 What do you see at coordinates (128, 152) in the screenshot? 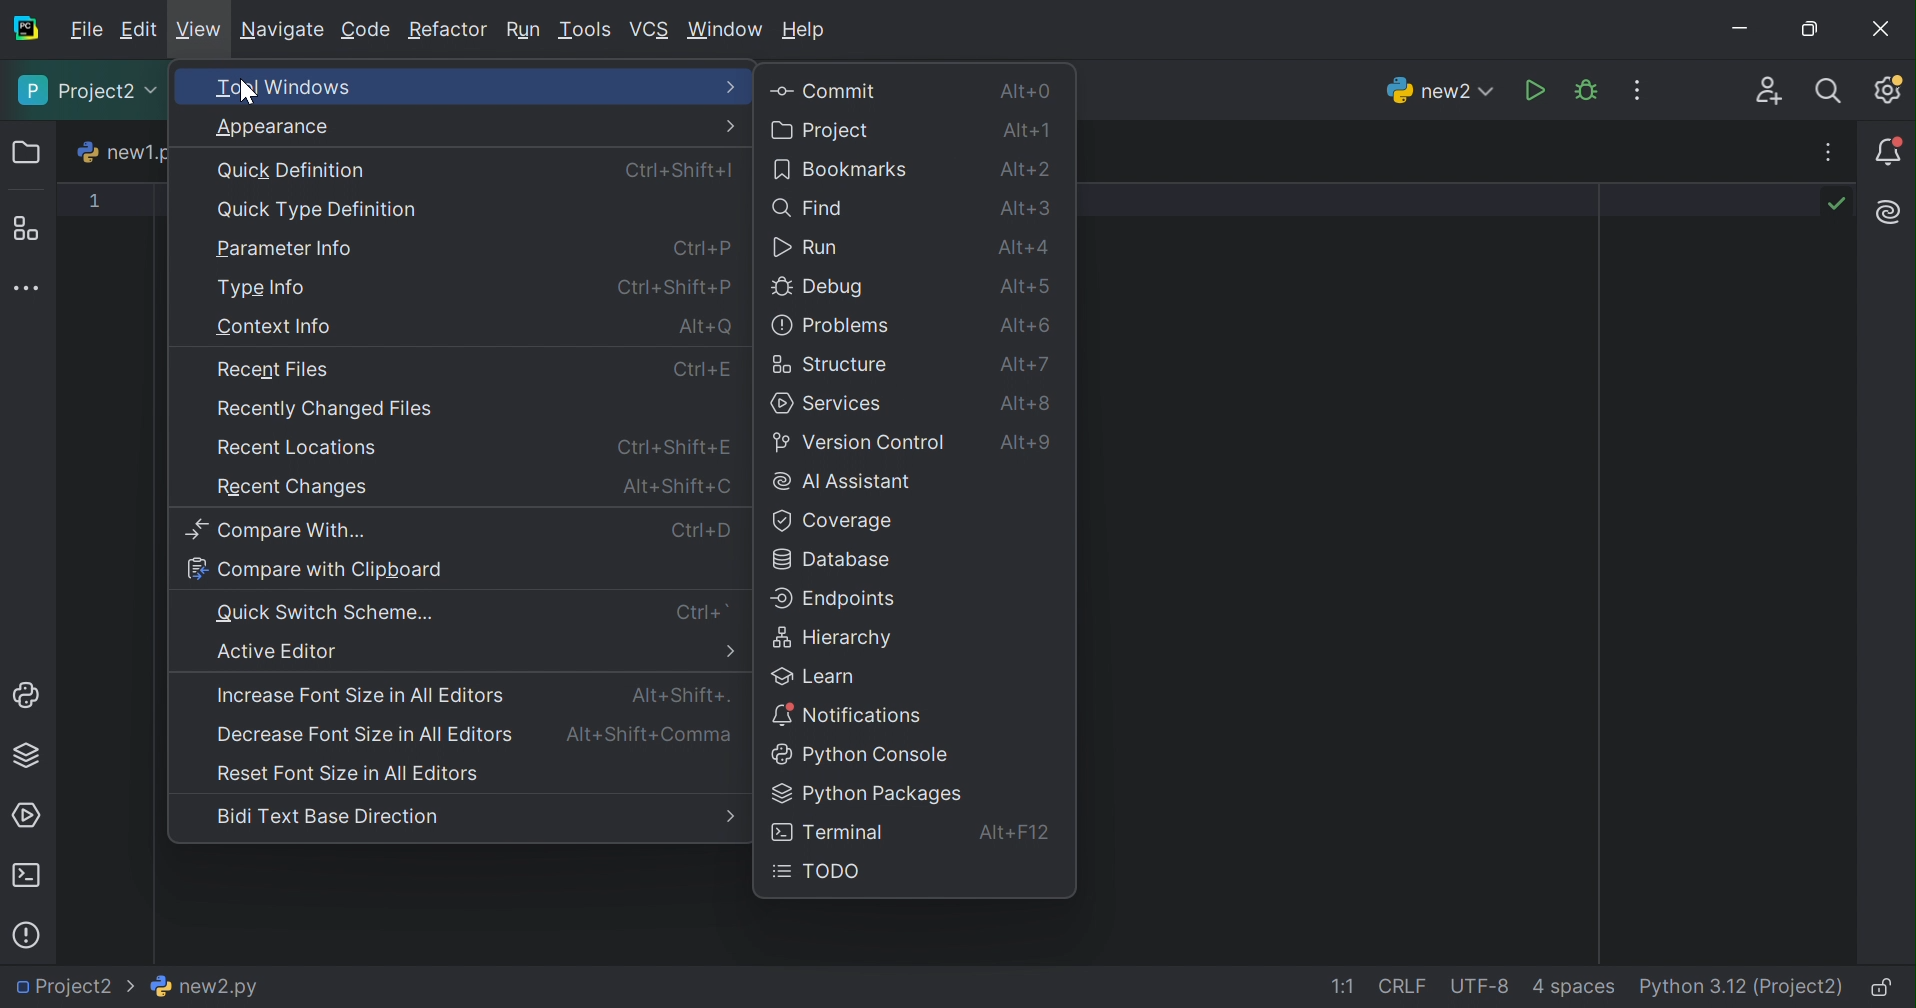
I see `new1.py` at bounding box center [128, 152].